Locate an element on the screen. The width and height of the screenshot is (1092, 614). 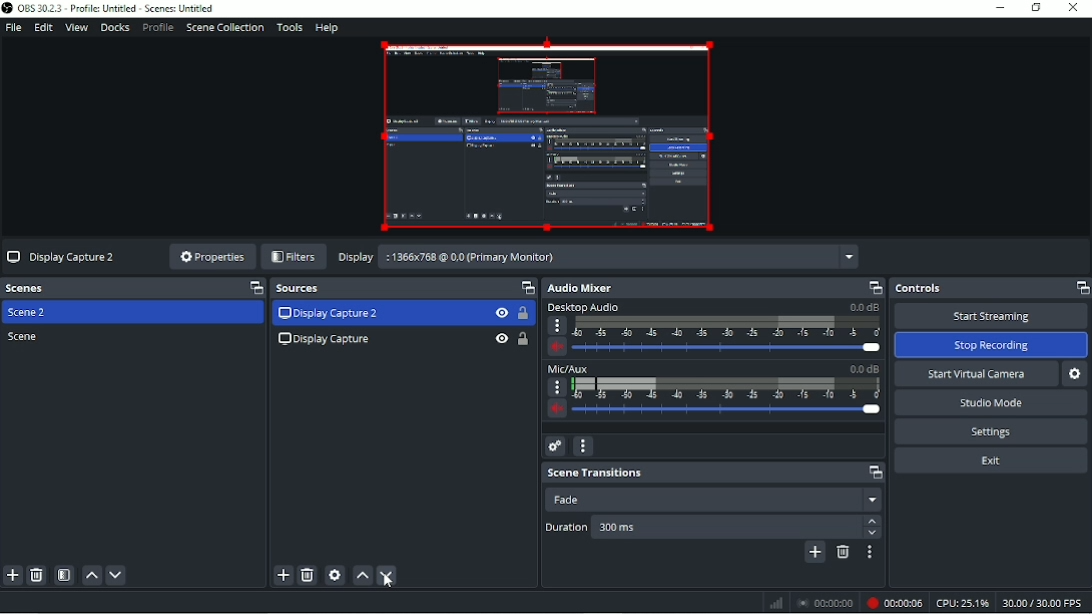
Display is located at coordinates (356, 258).